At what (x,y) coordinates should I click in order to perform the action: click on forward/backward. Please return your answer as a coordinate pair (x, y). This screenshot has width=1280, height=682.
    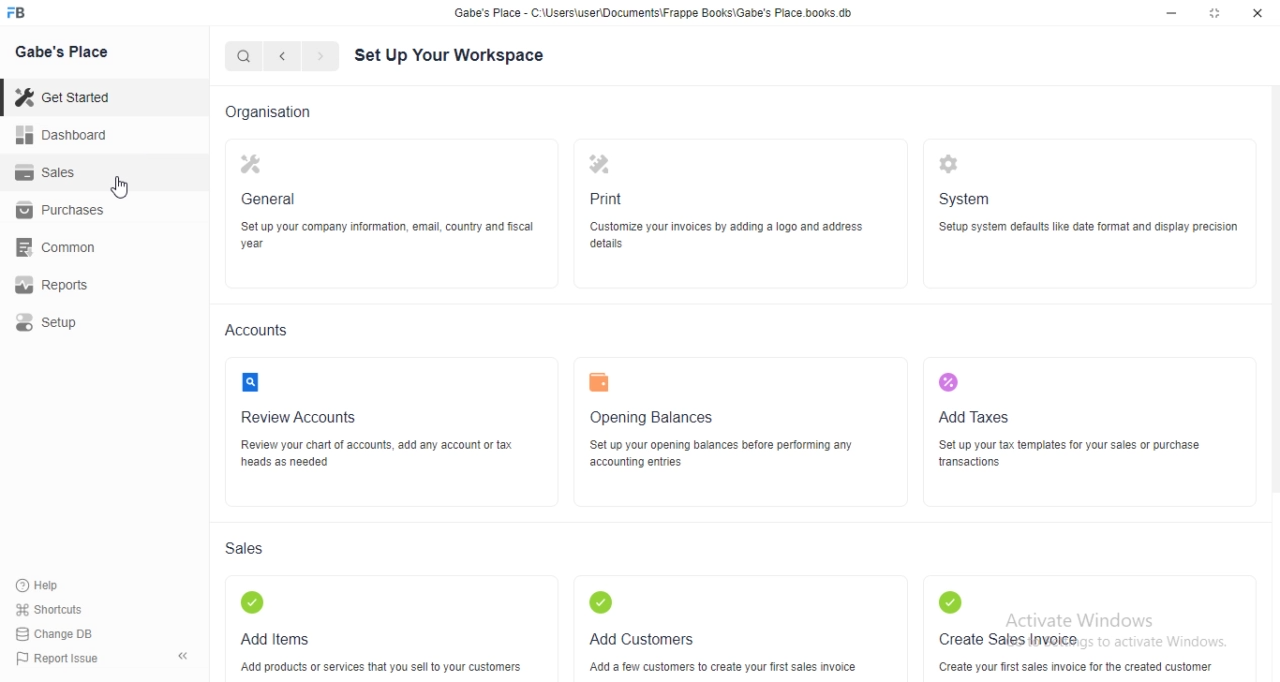
    Looking at the image, I should click on (306, 57).